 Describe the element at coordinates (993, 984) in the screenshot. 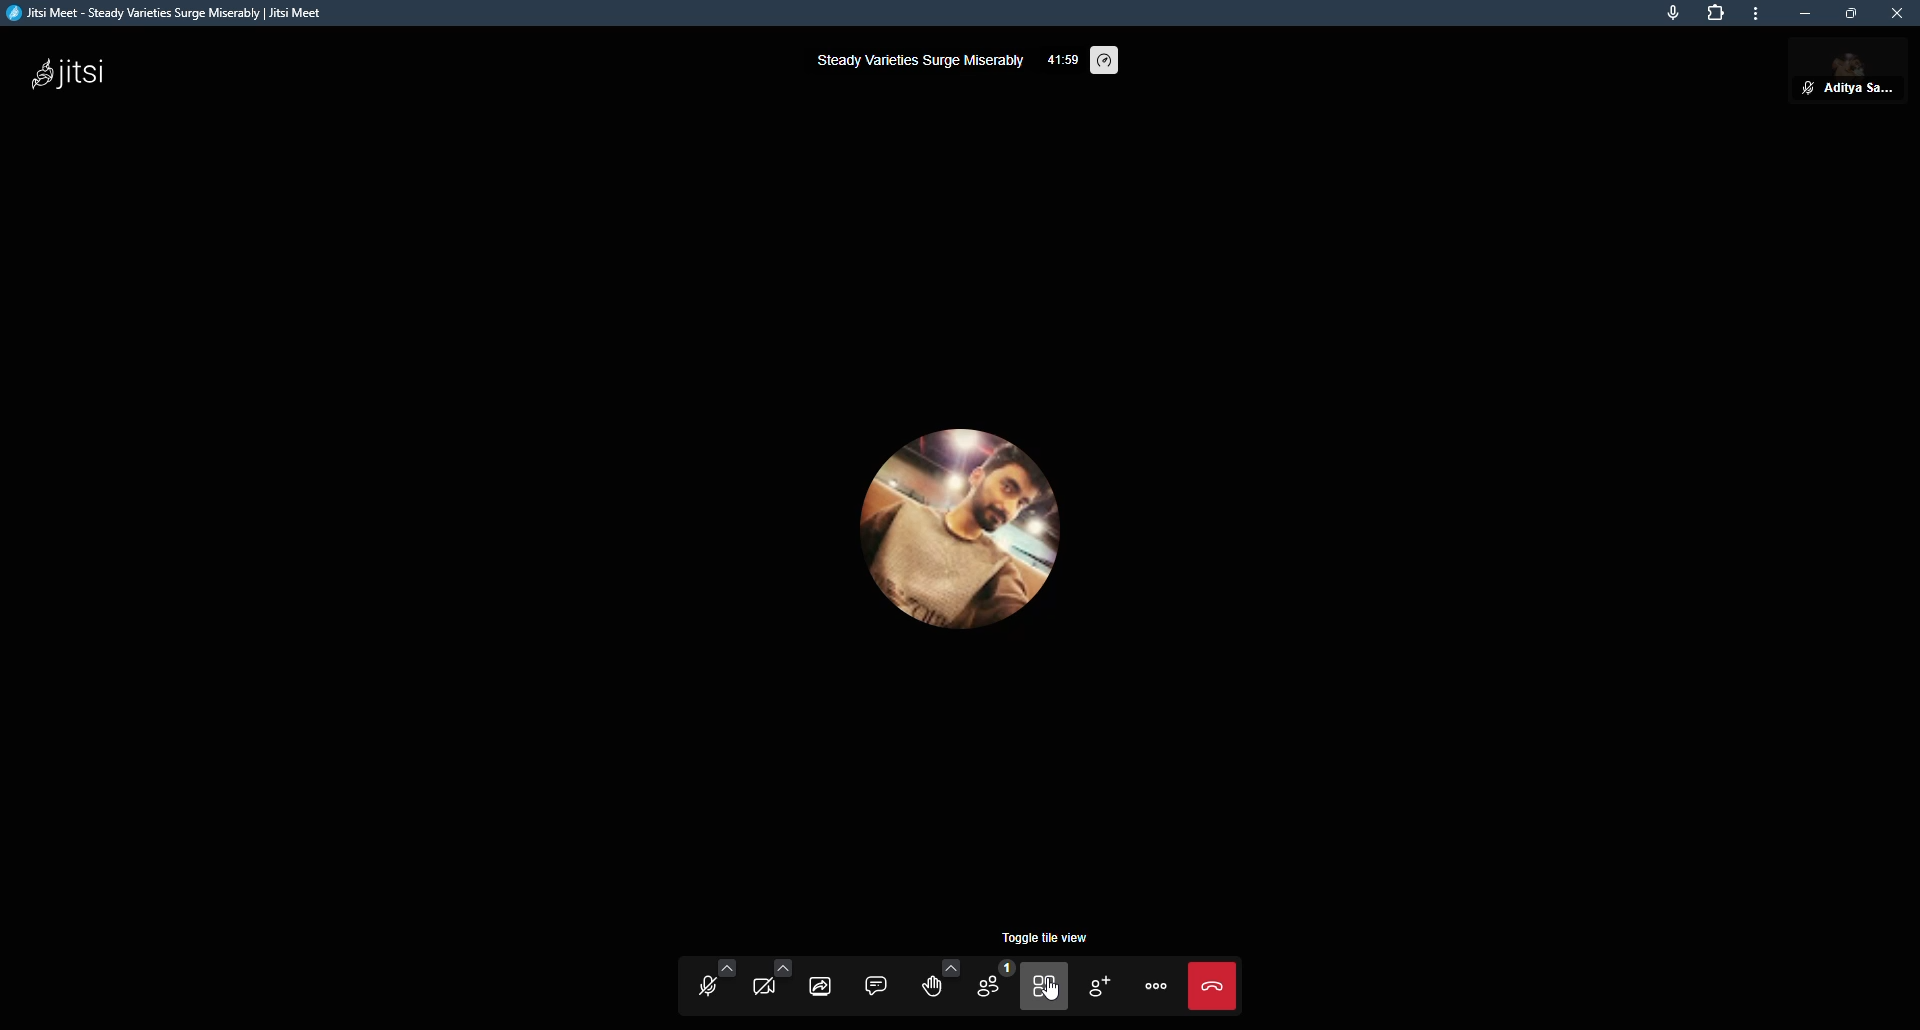

I see `participants` at that location.